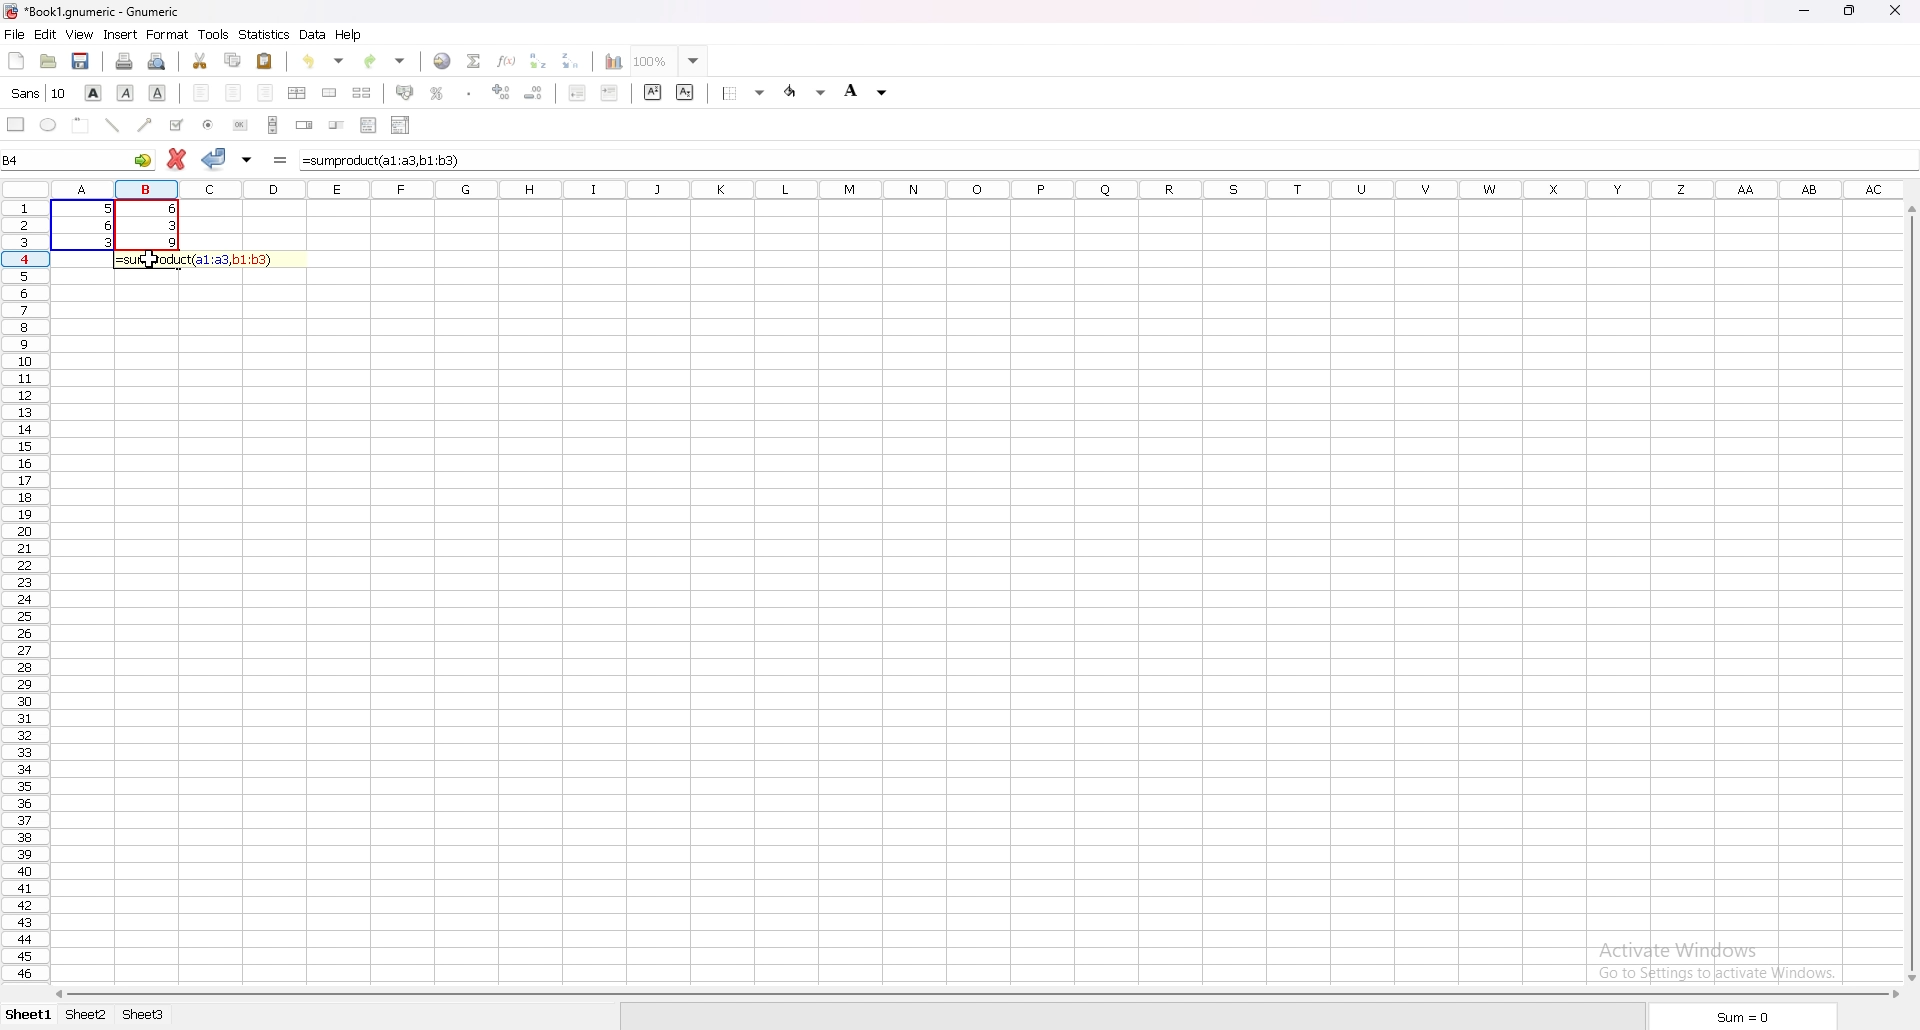  Describe the element at coordinates (610, 93) in the screenshot. I see `increase indent` at that location.